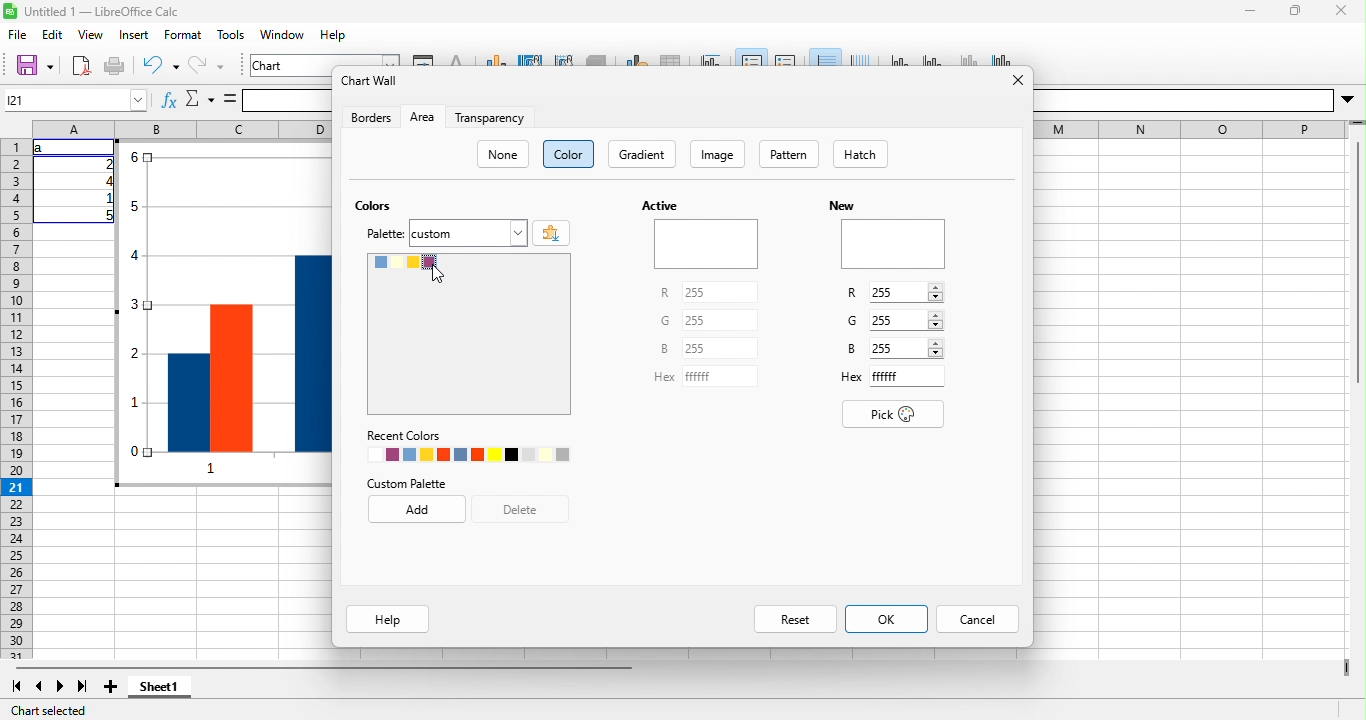  What do you see at coordinates (106, 198) in the screenshot?
I see `1` at bounding box center [106, 198].